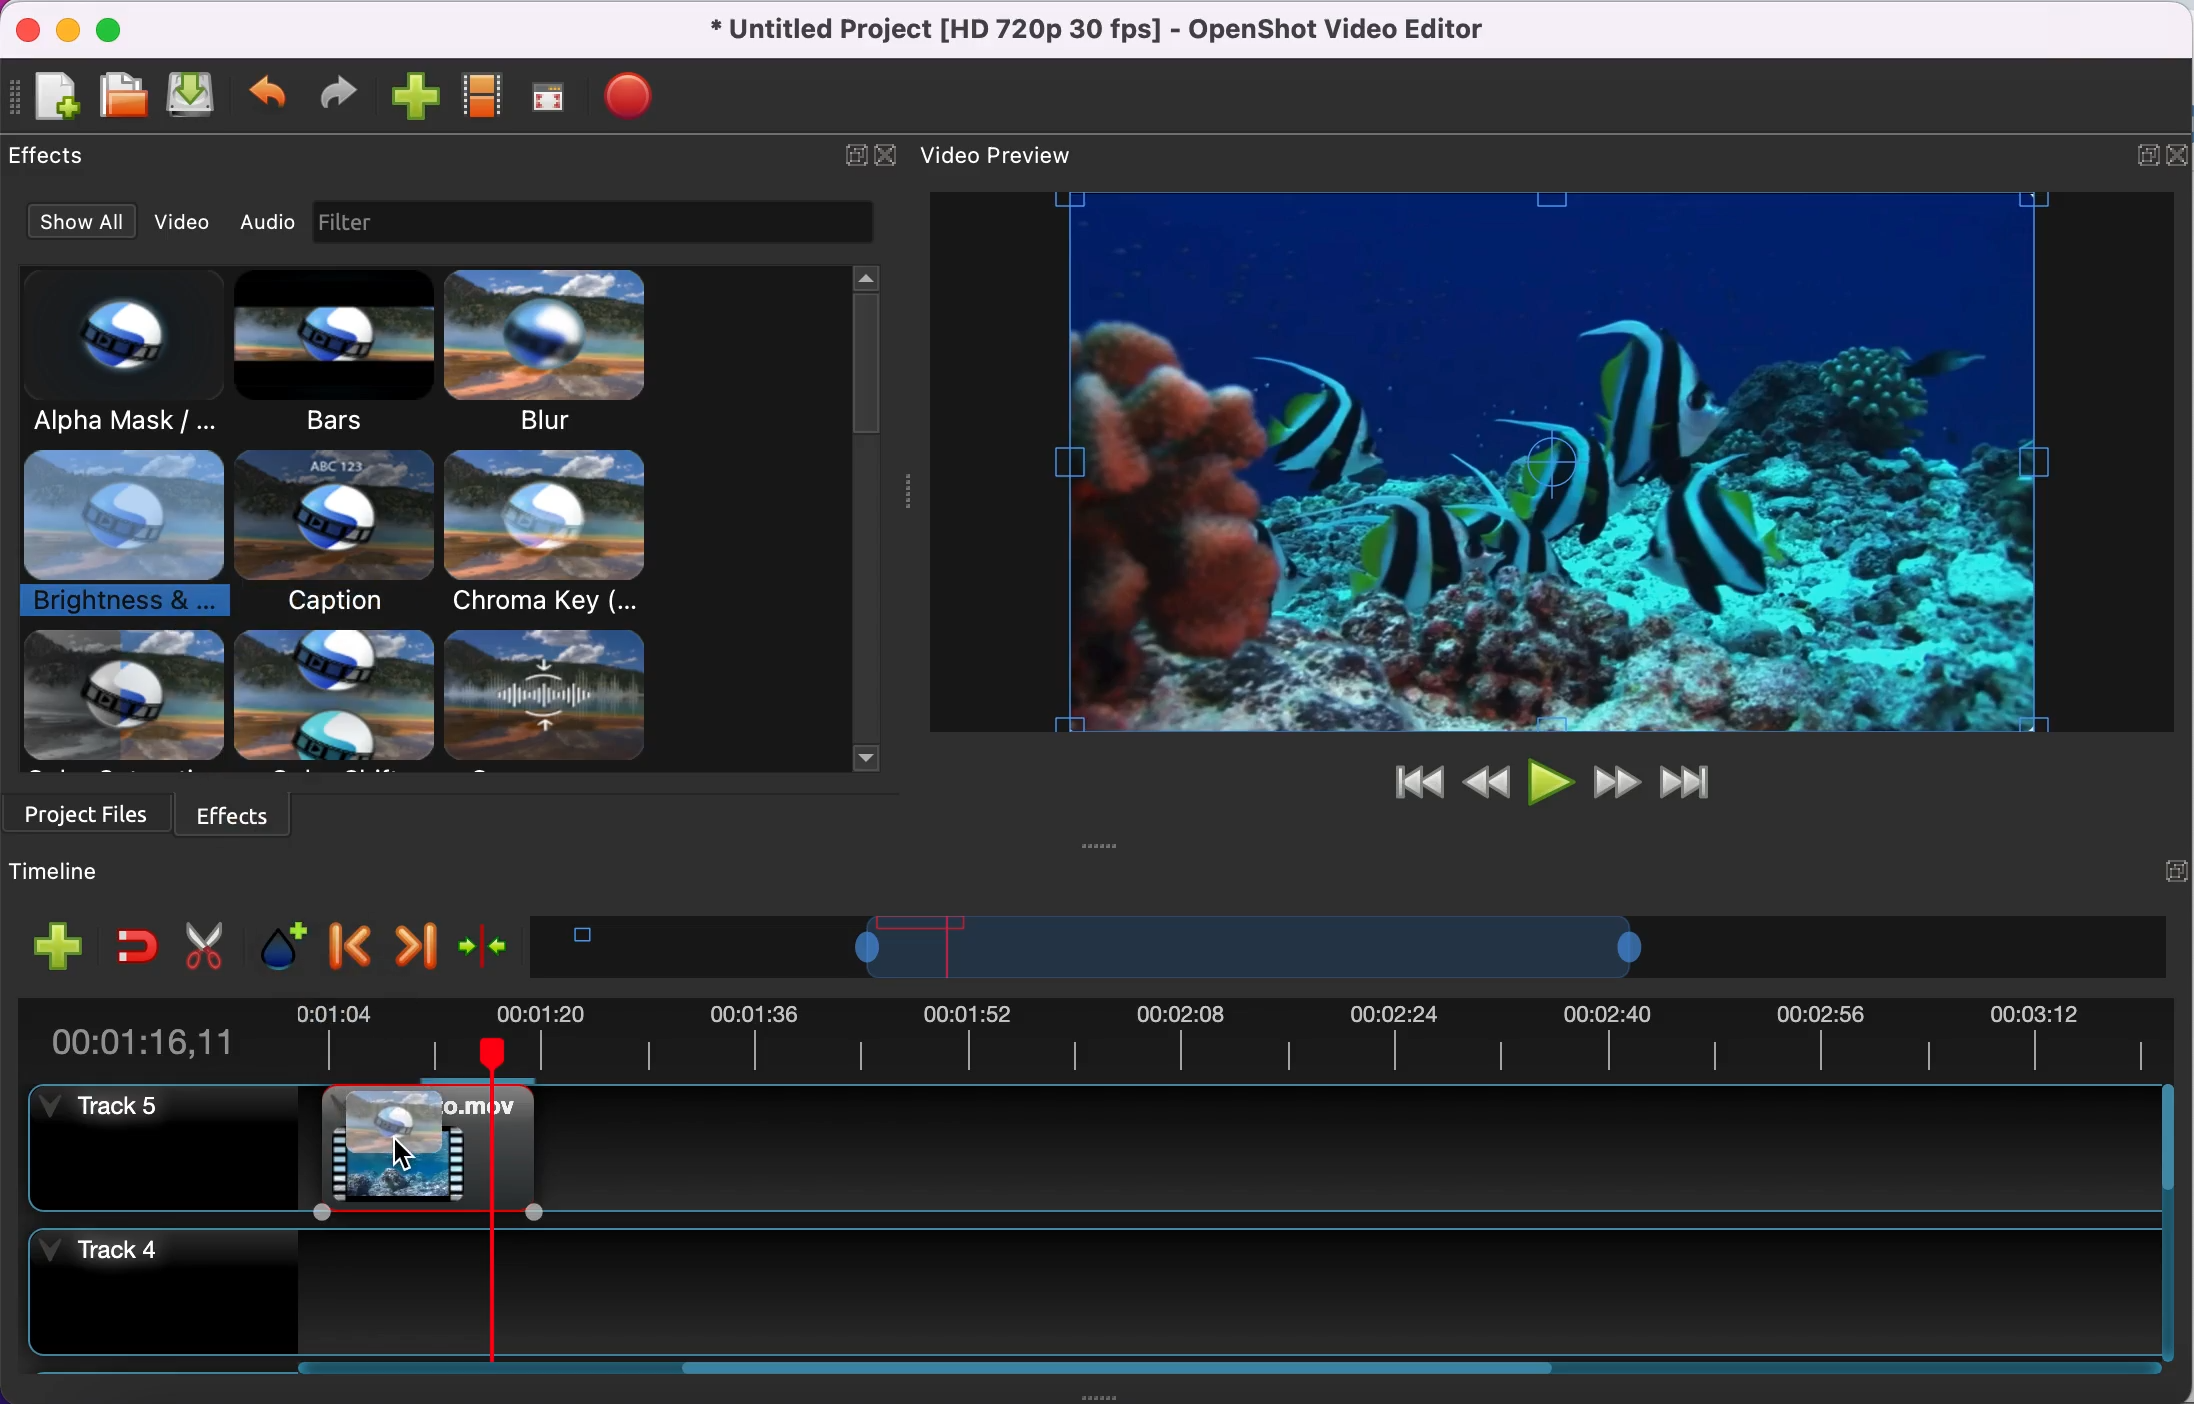 The height and width of the screenshot is (1404, 2194). Describe the element at coordinates (84, 813) in the screenshot. I see `project files` at that location.